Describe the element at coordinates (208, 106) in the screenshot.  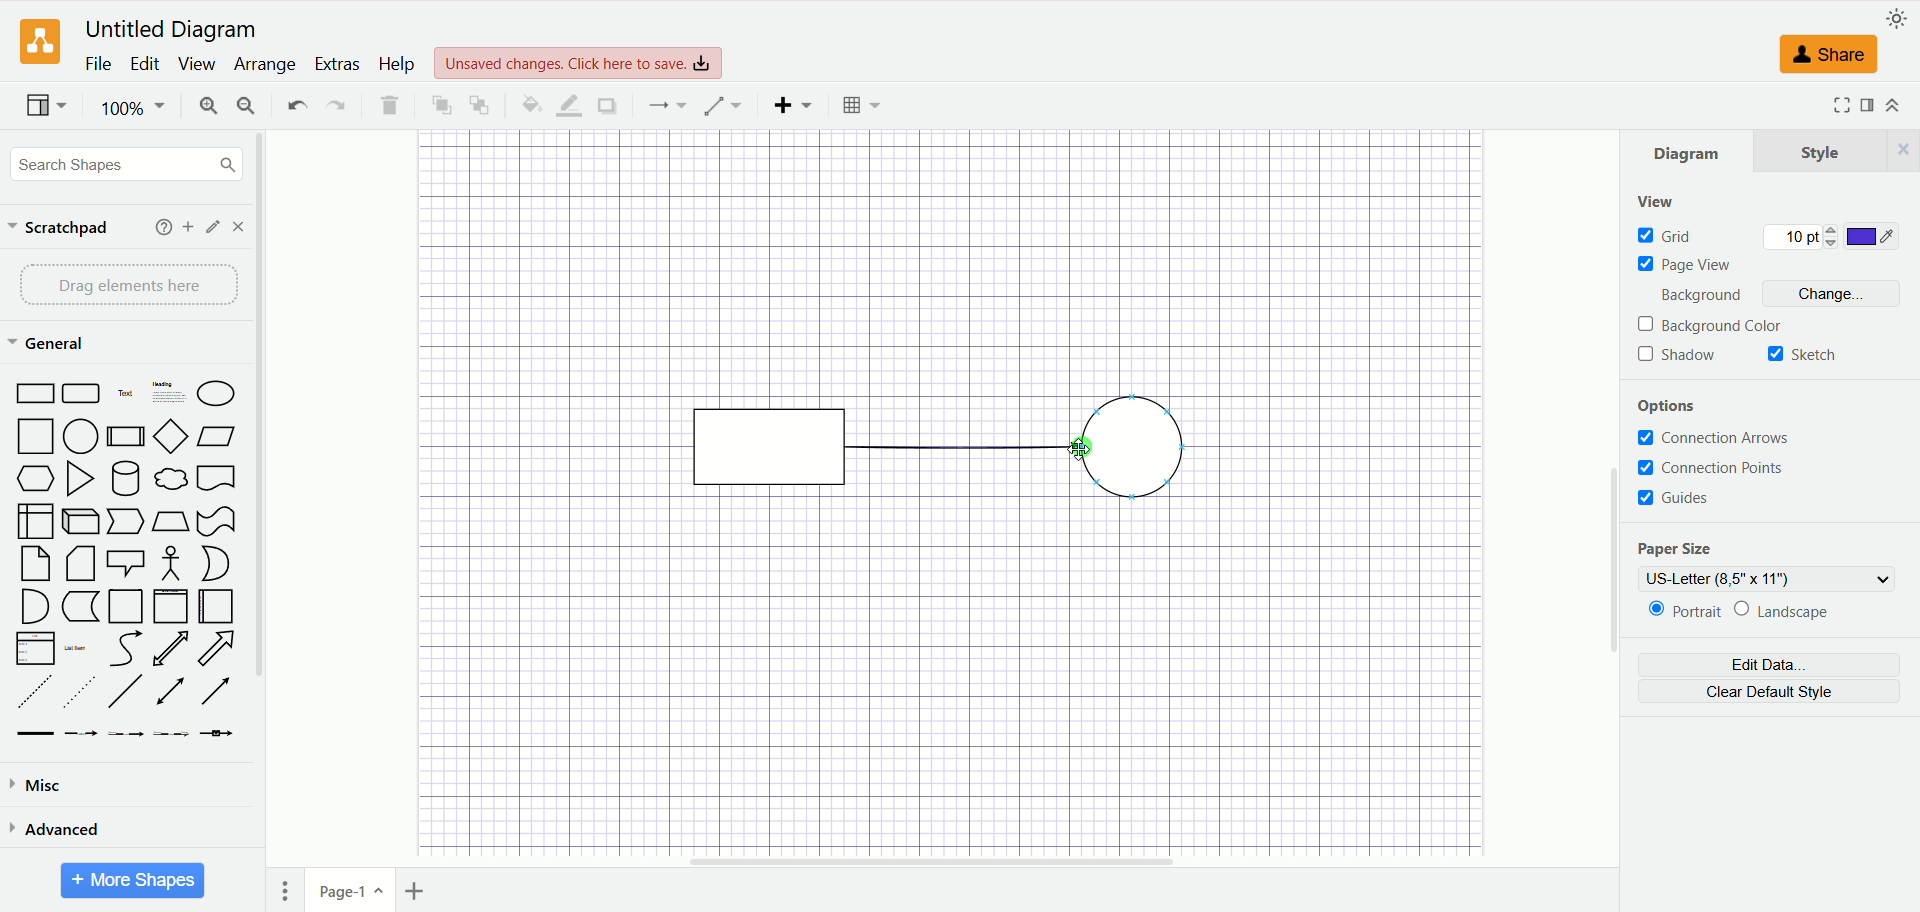
I see `zoom in` at that location.